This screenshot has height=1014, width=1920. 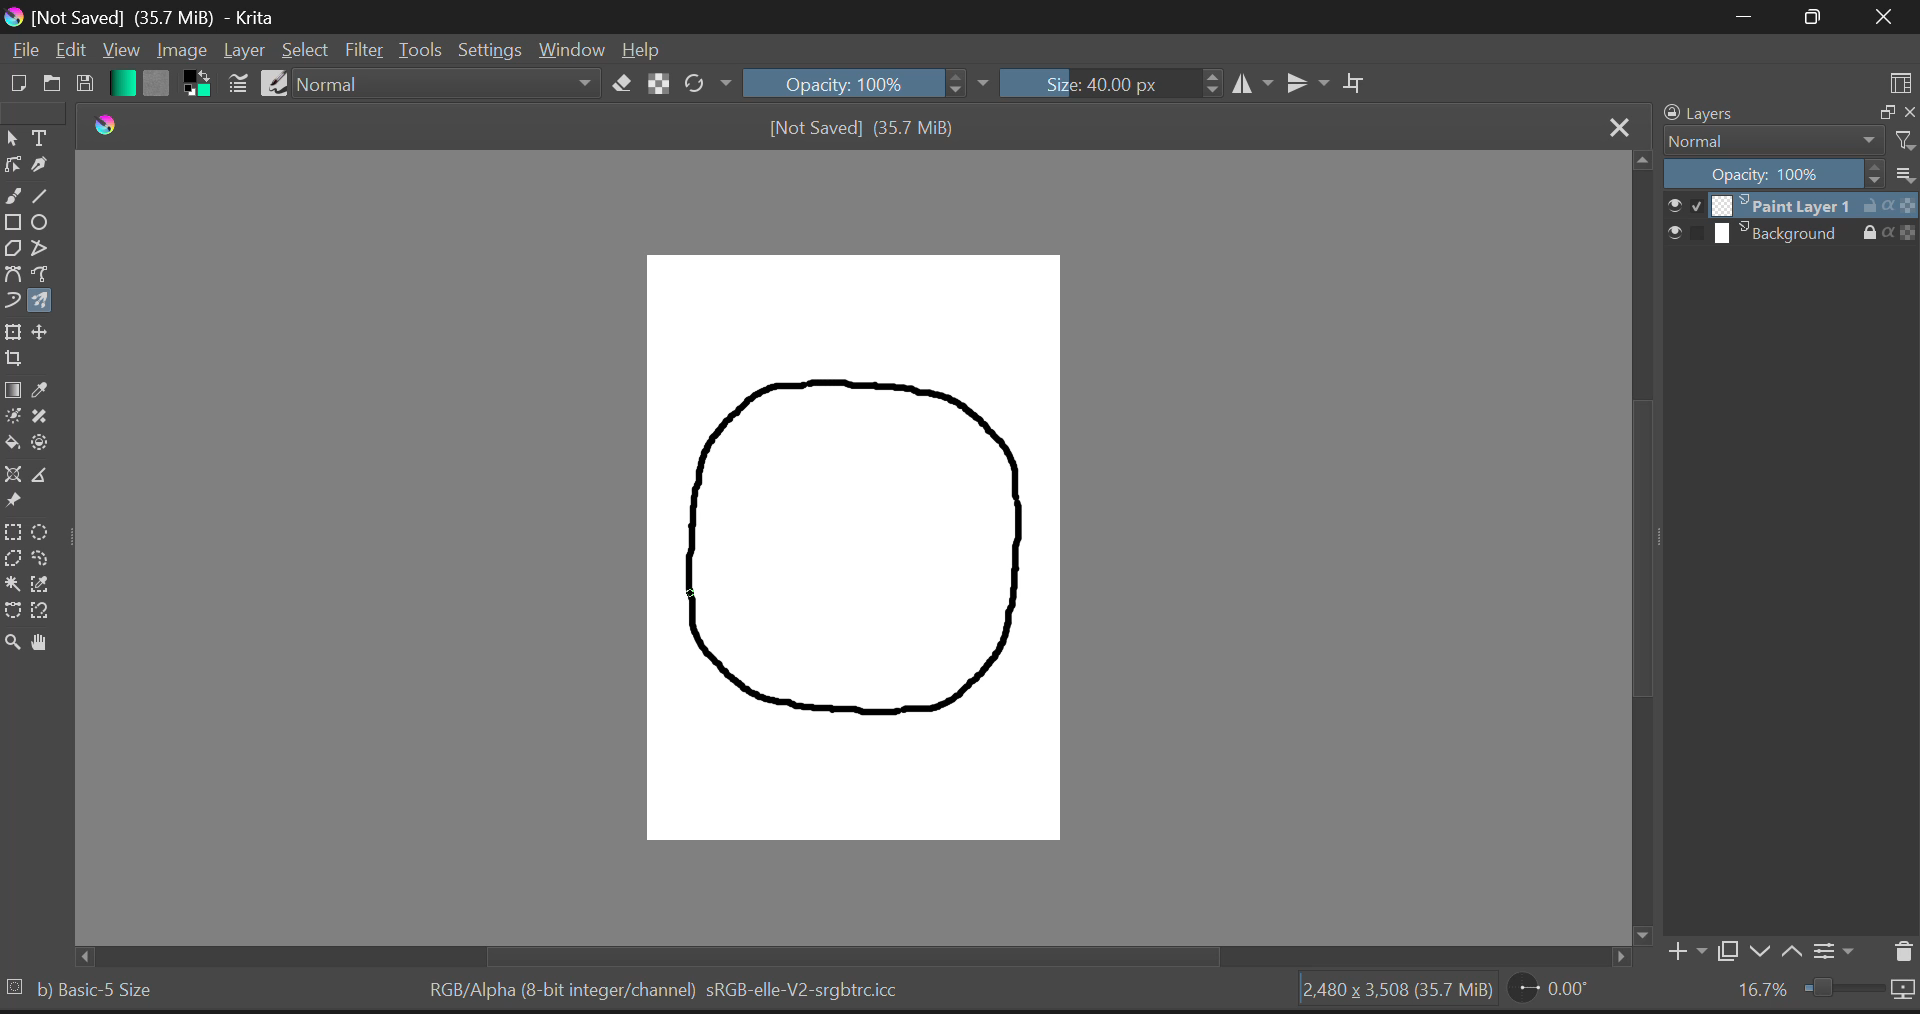 I want to click on Dynamic Brush, so click(x=12, y=301).